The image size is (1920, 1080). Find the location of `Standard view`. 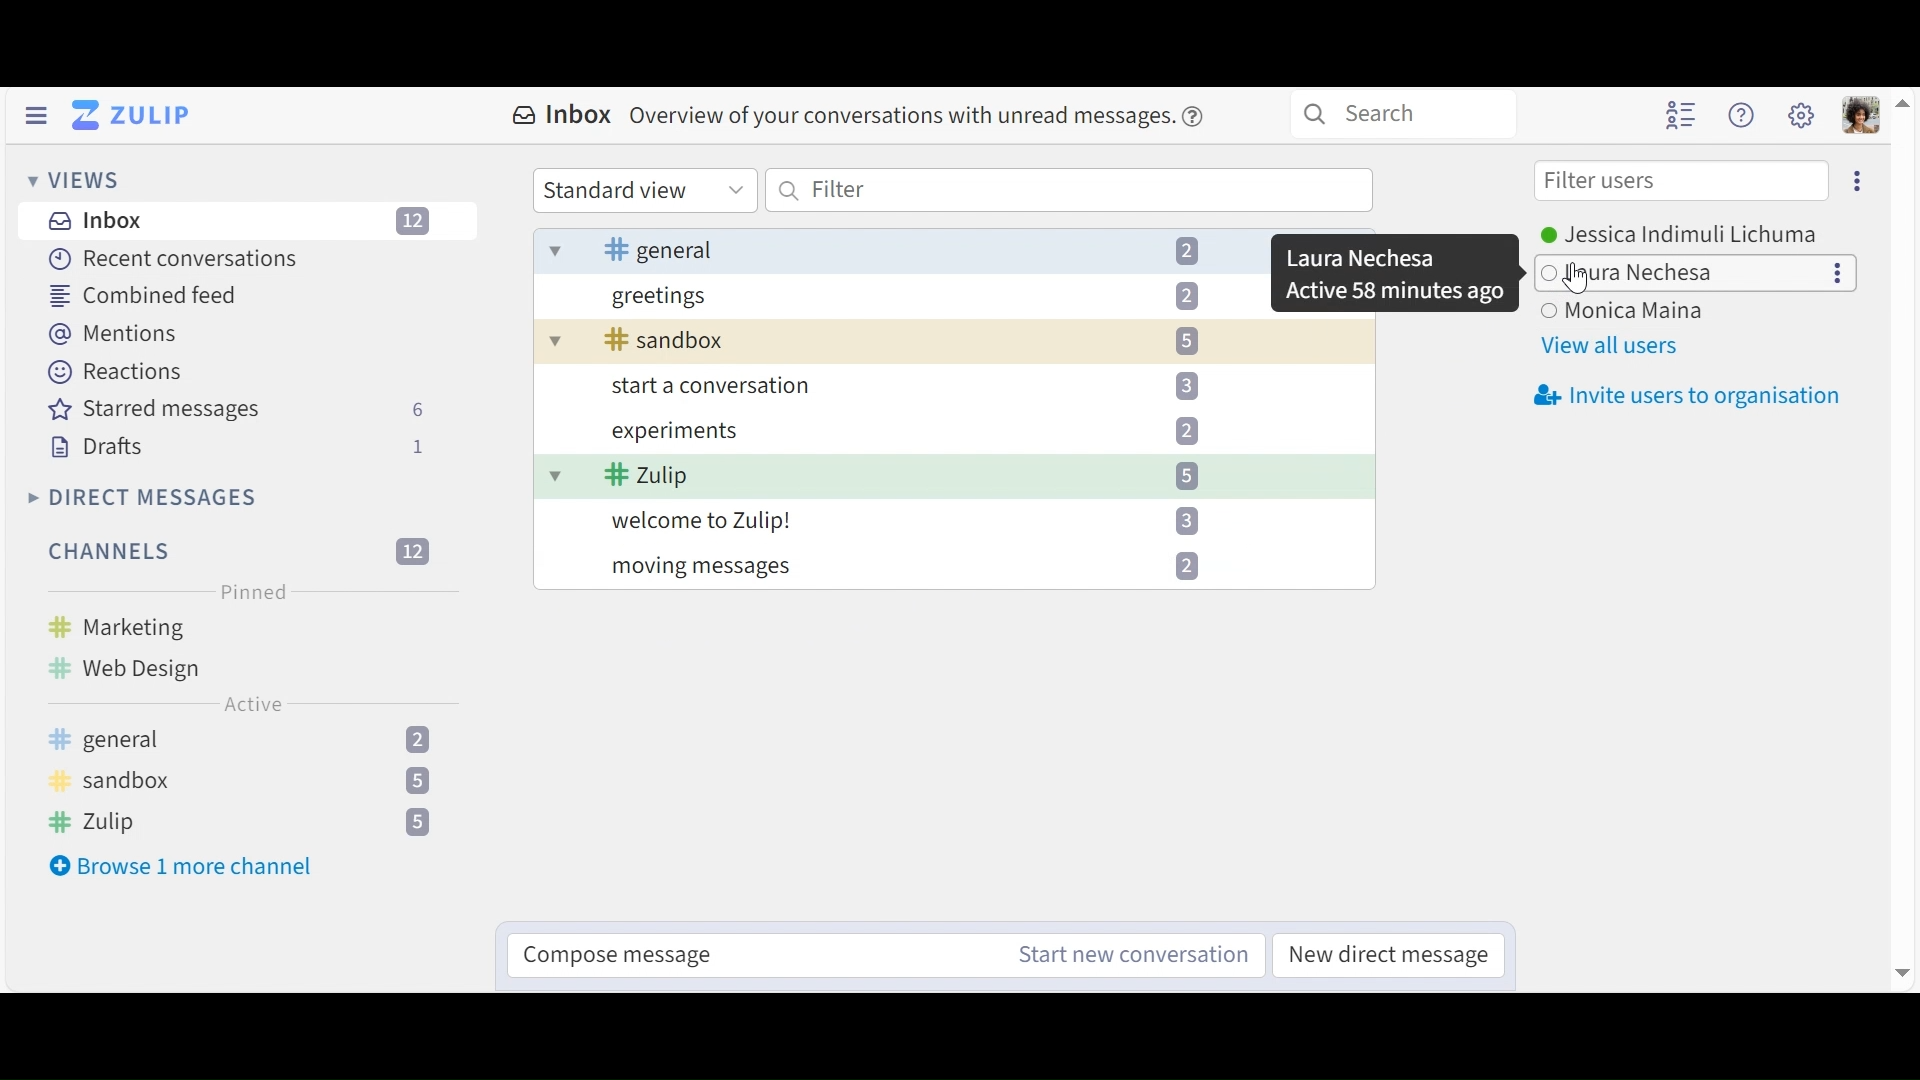

Standard view is located at coordinates (643, 190).